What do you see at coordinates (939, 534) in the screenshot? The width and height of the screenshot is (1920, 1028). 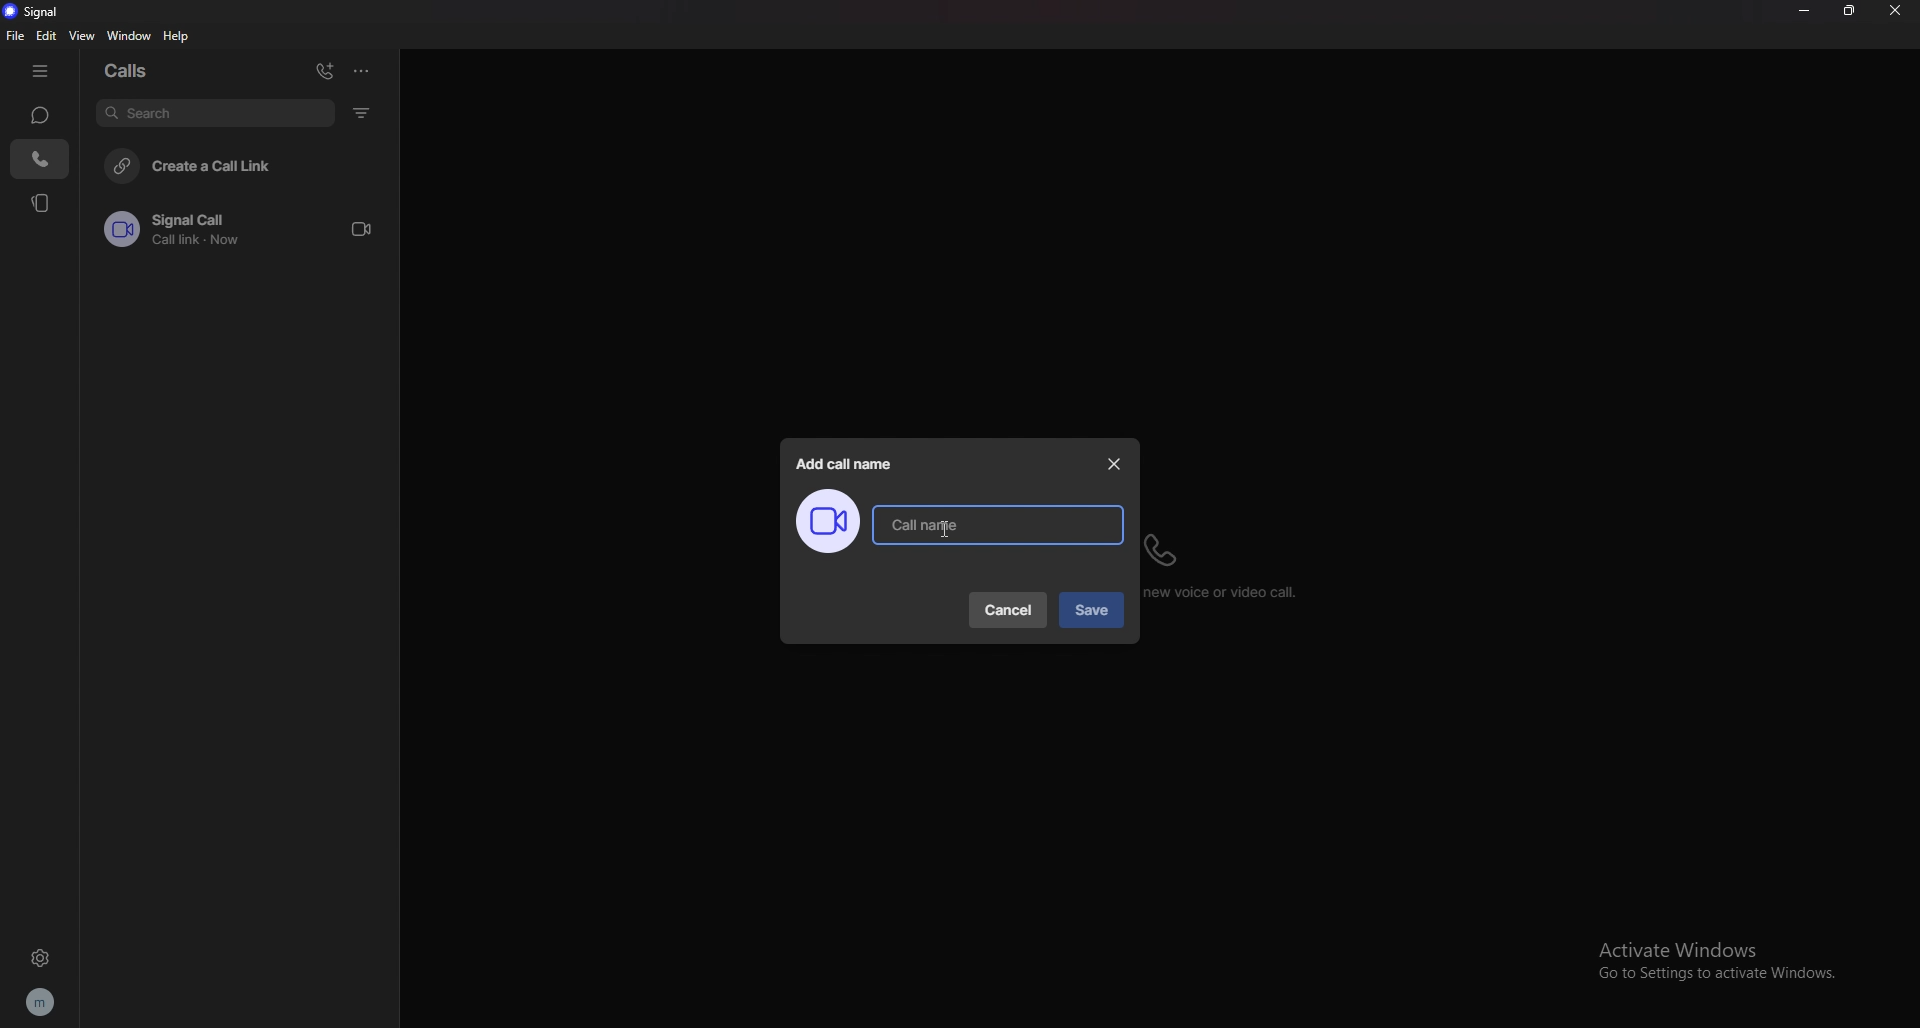 I see `cursor` at bounding box center [939, 534].